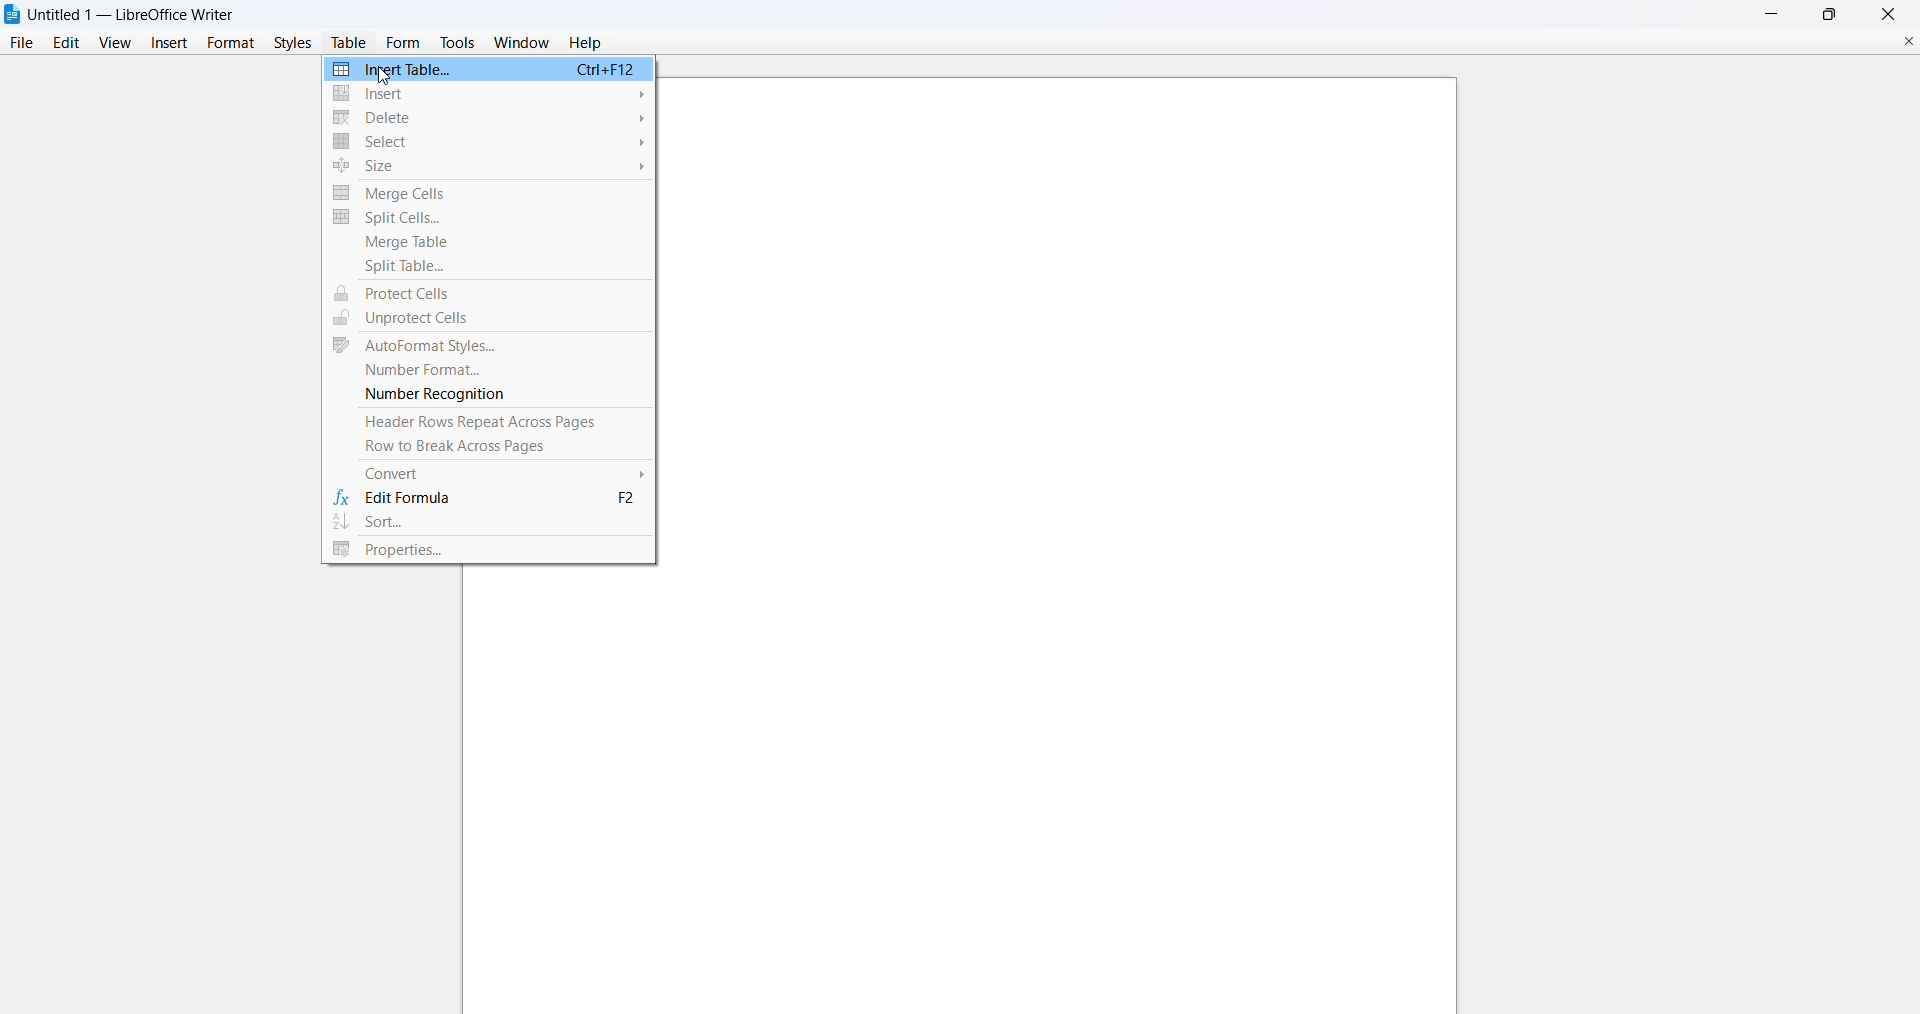 The height and width of the screenshot is (1014, 1920). What do you see at coordinates (487, 69) in the screenshot?
I see `insert table       Ctrl+F12` at bounding box center [487, 69].